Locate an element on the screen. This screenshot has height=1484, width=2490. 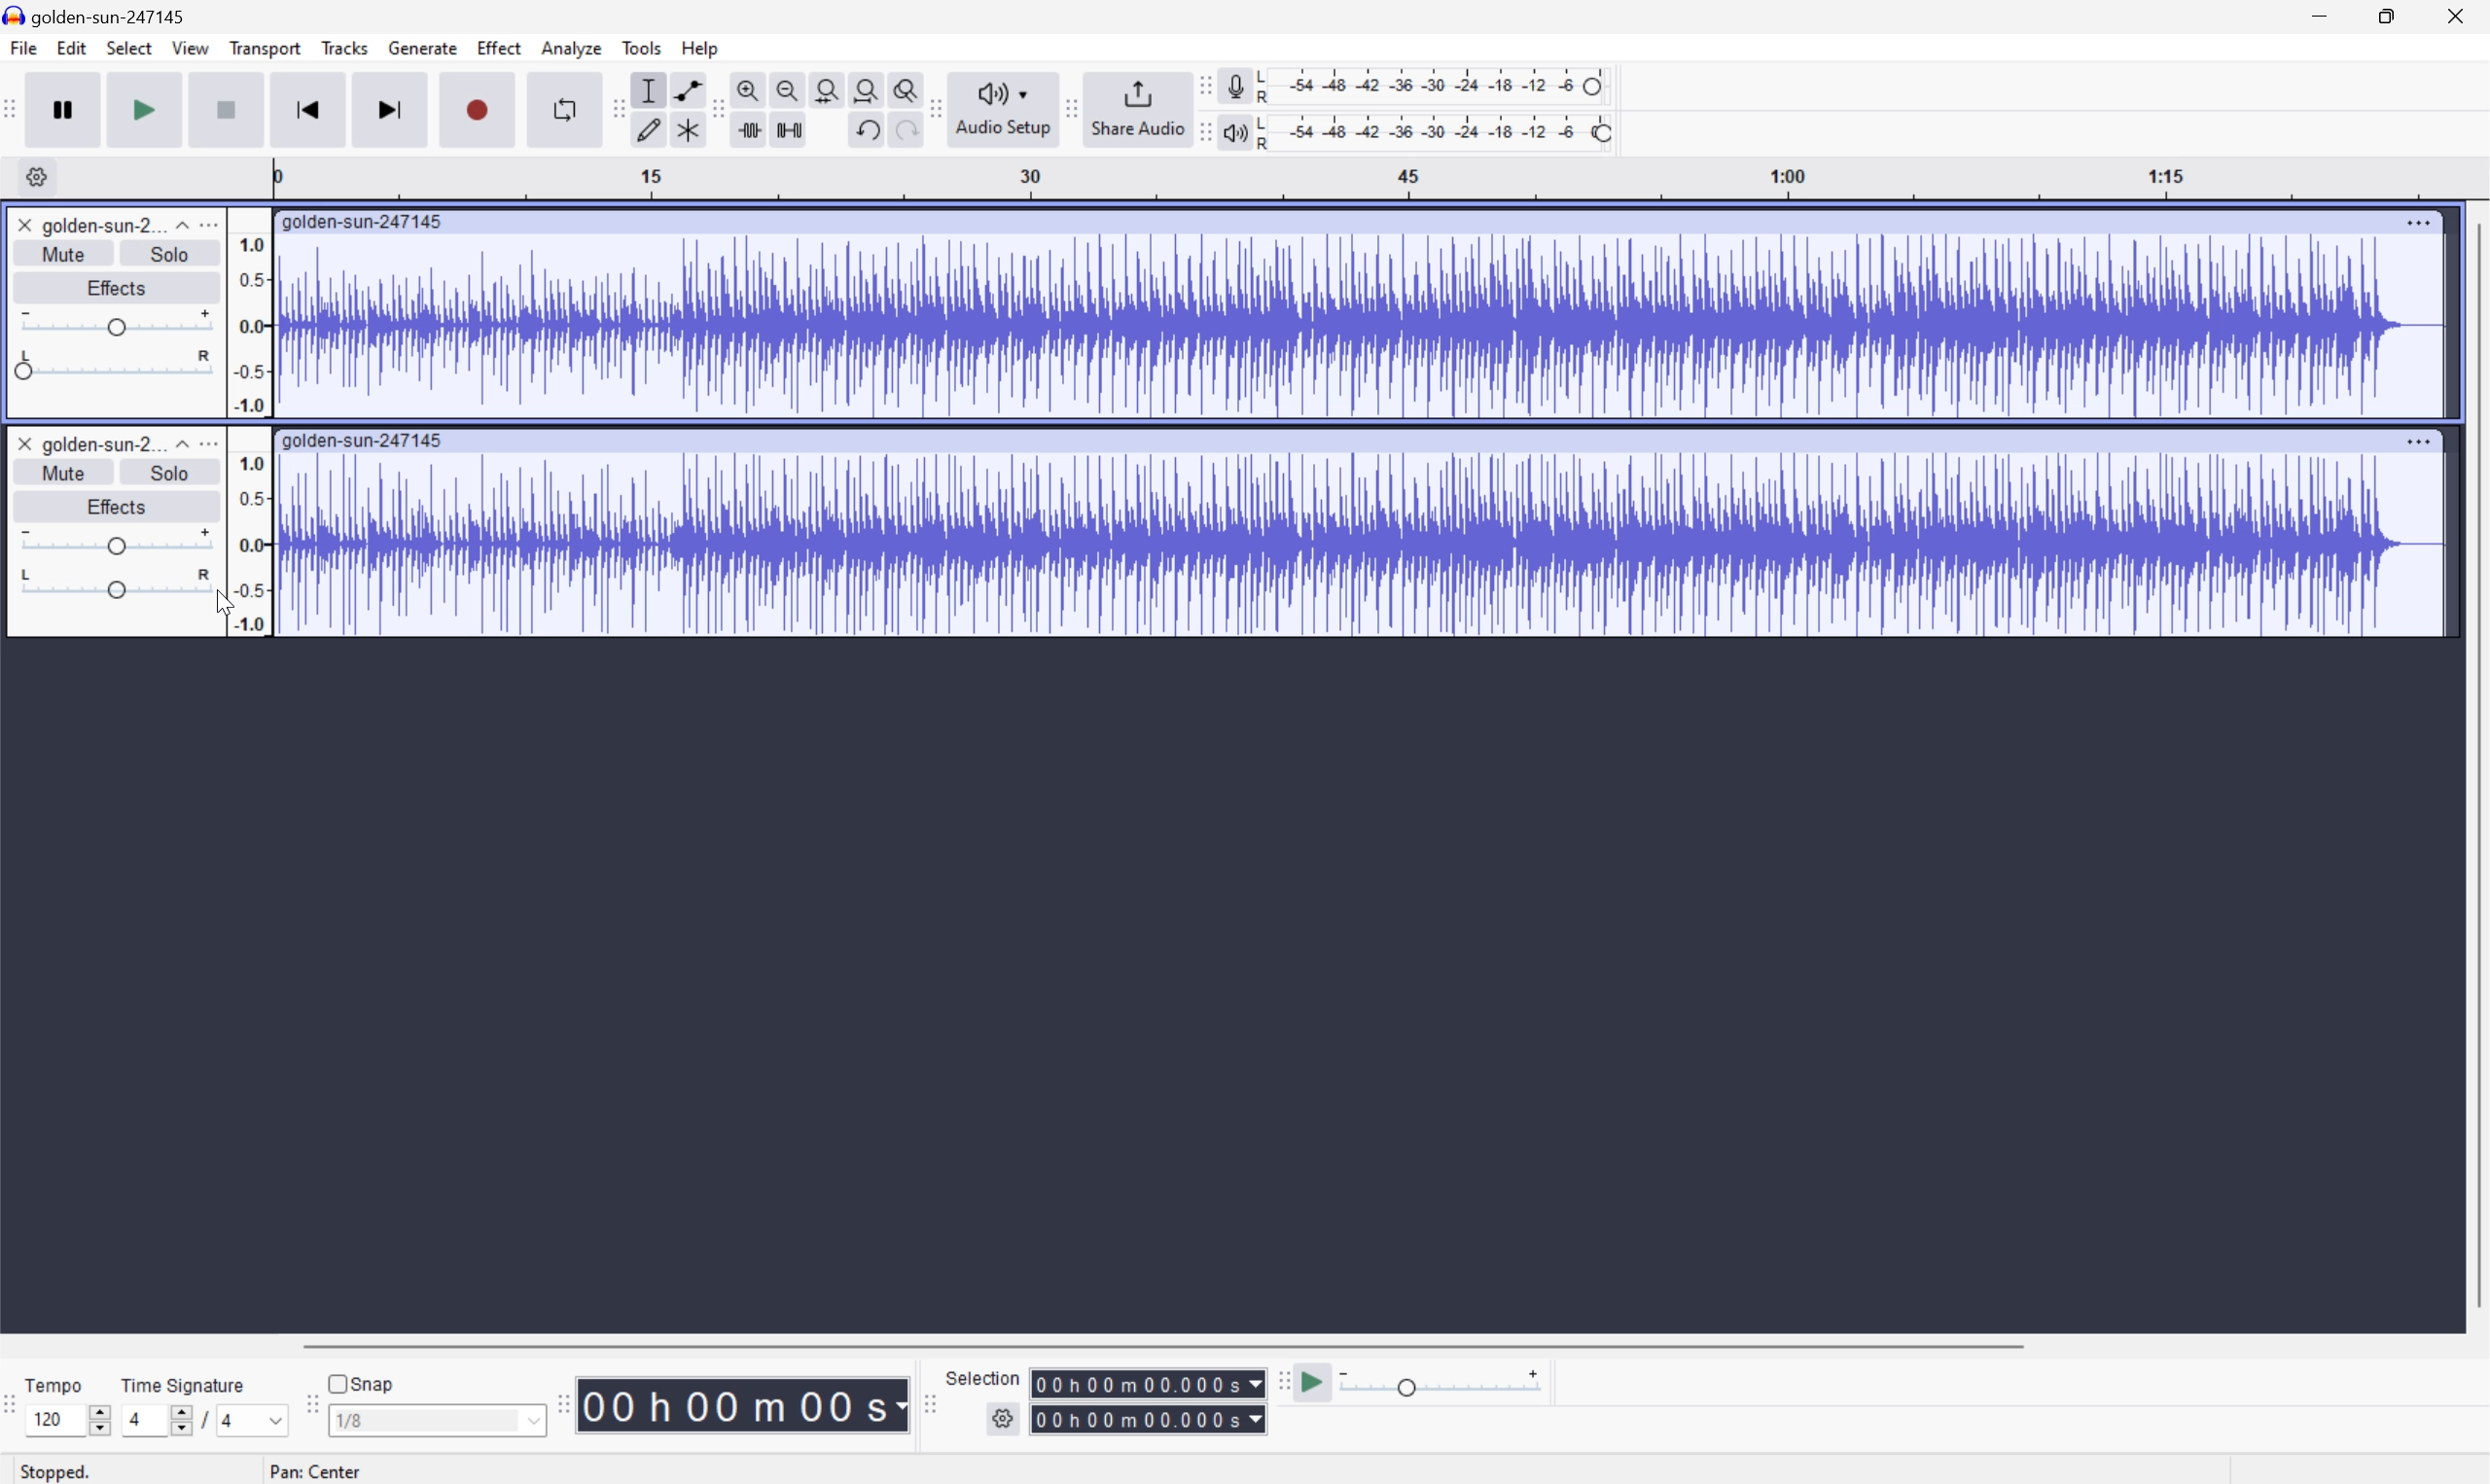
Record / Record new track is located at coordinates (481, 111).